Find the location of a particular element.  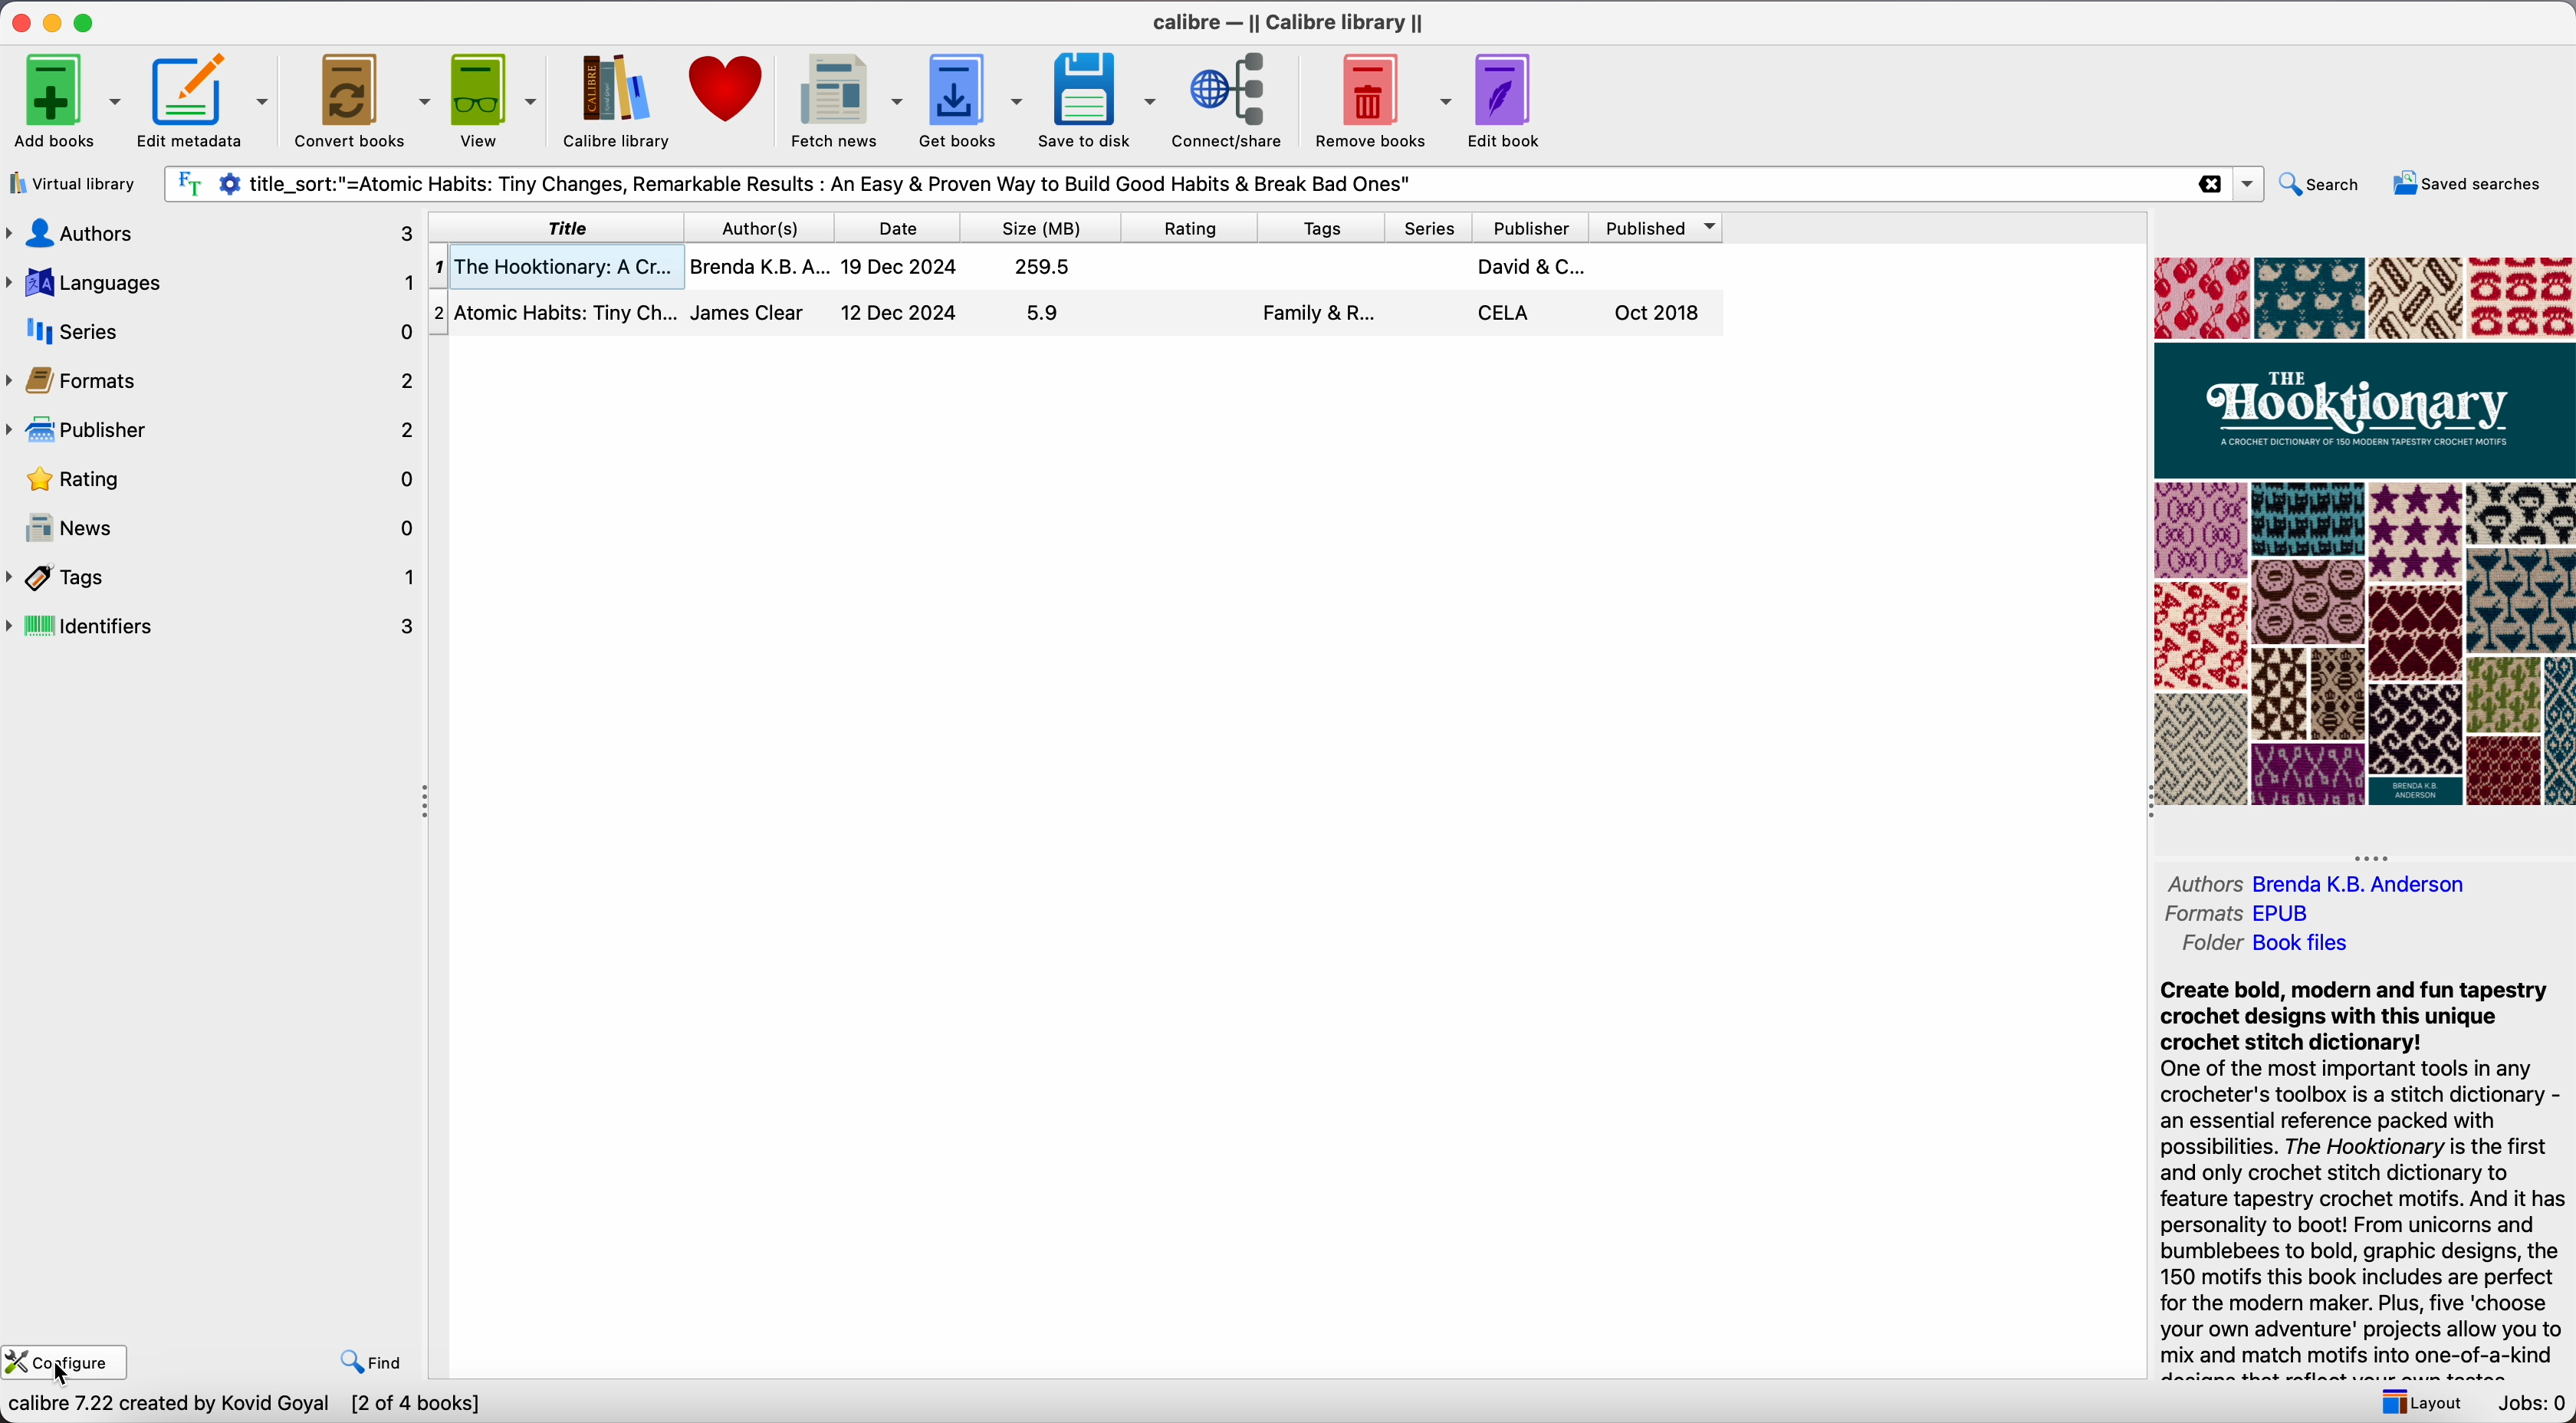

minimize is located at coordinates (53, 20).